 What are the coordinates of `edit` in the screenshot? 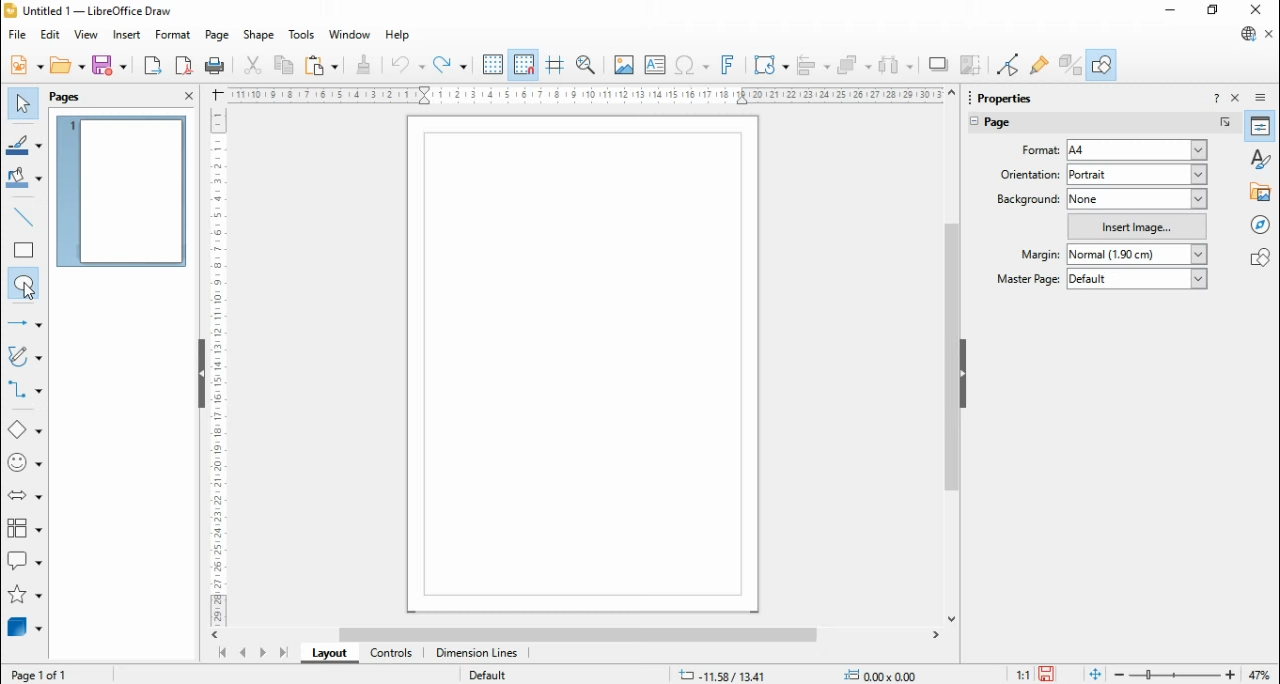 It's located at (50, 35).